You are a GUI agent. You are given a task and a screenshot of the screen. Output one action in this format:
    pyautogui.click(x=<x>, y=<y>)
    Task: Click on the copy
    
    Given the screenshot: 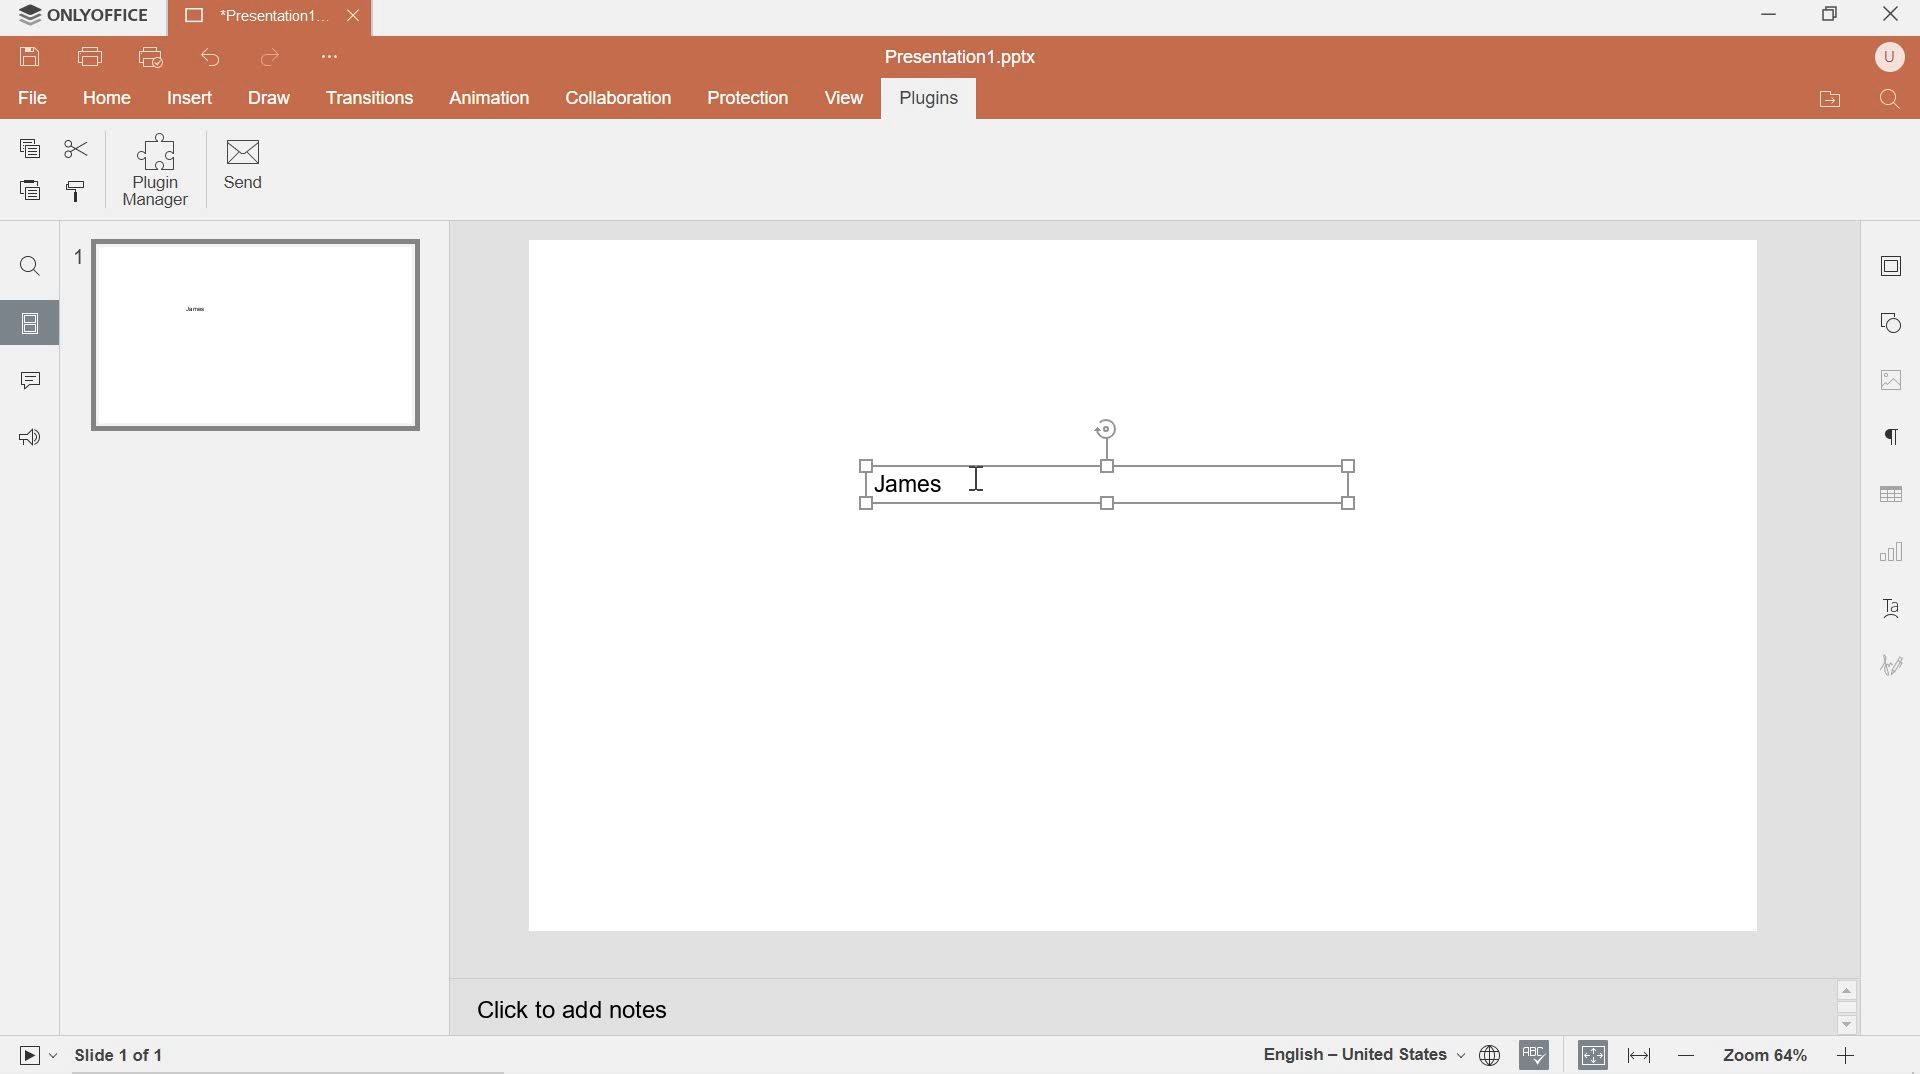 What is the action you would take?
    pyautogui.click(x=30, y=148)
    